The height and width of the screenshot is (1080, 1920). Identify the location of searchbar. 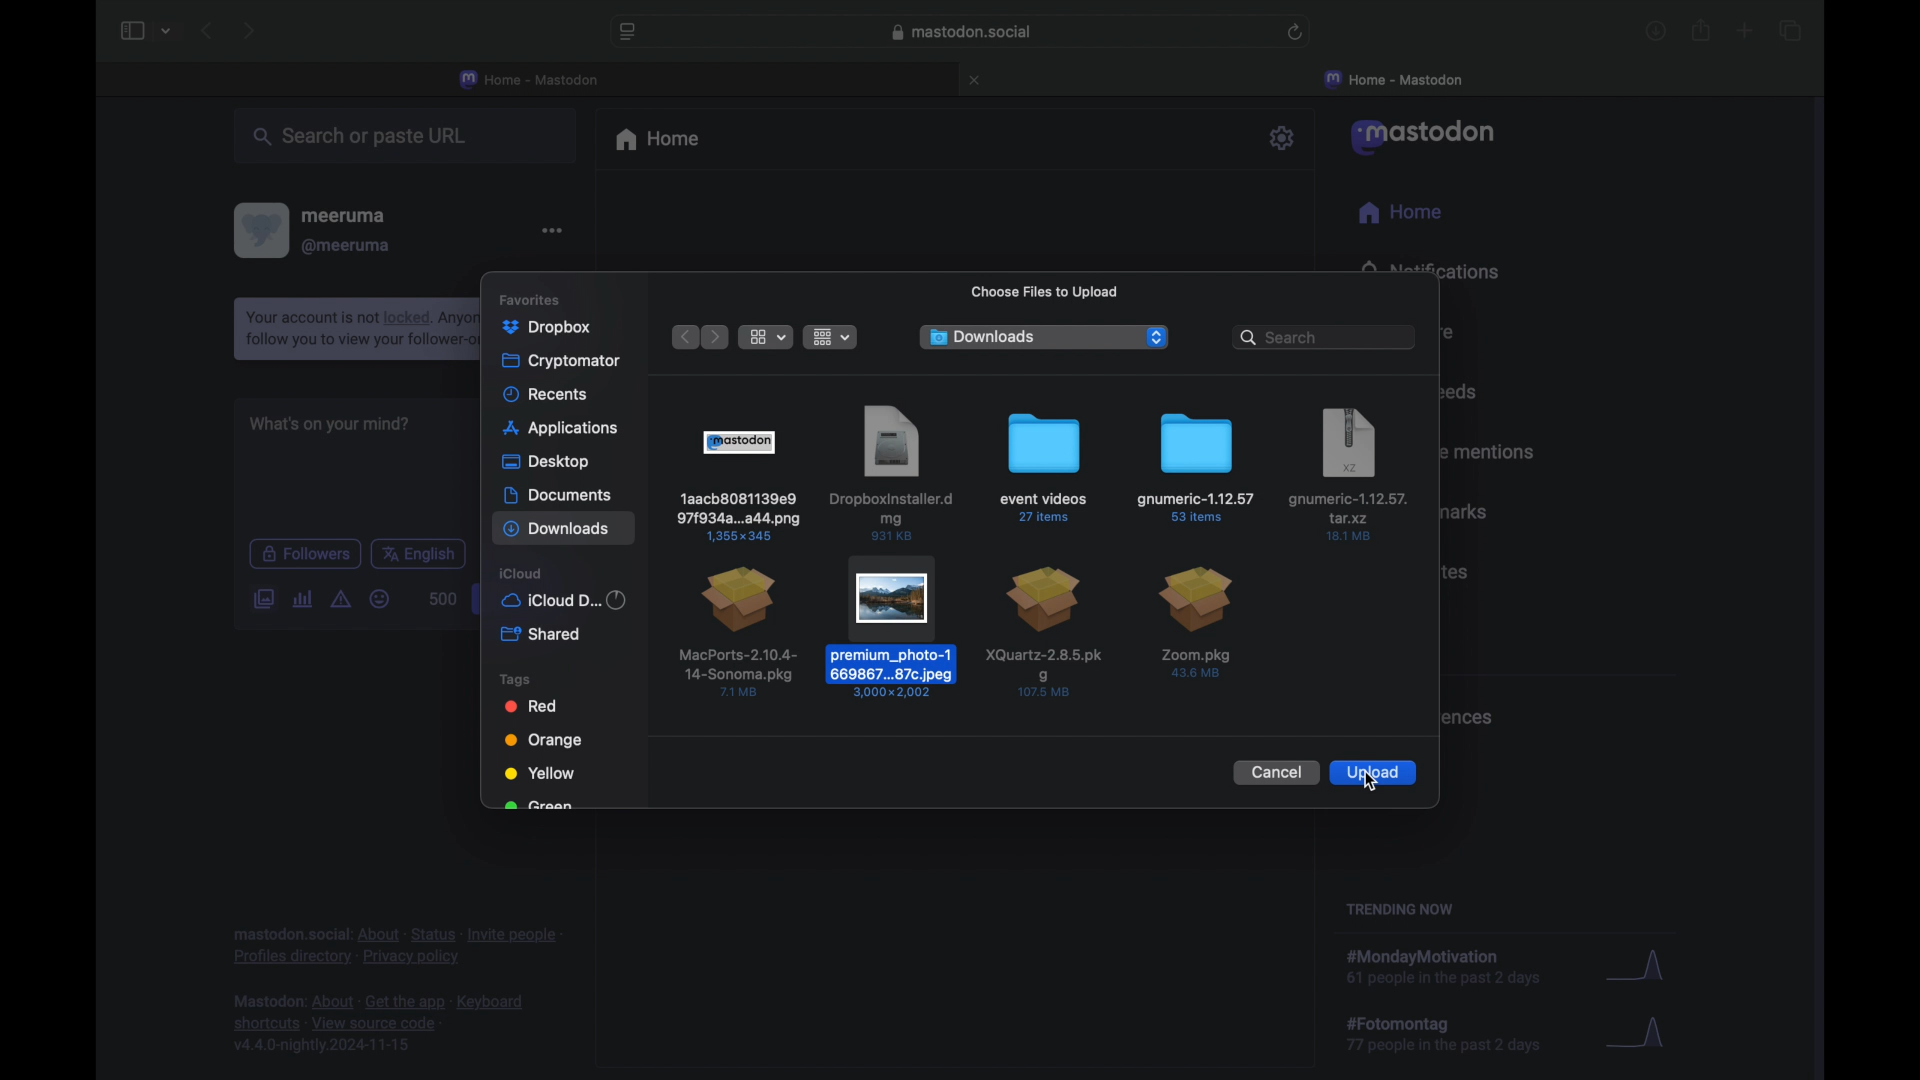
(1326, 337).